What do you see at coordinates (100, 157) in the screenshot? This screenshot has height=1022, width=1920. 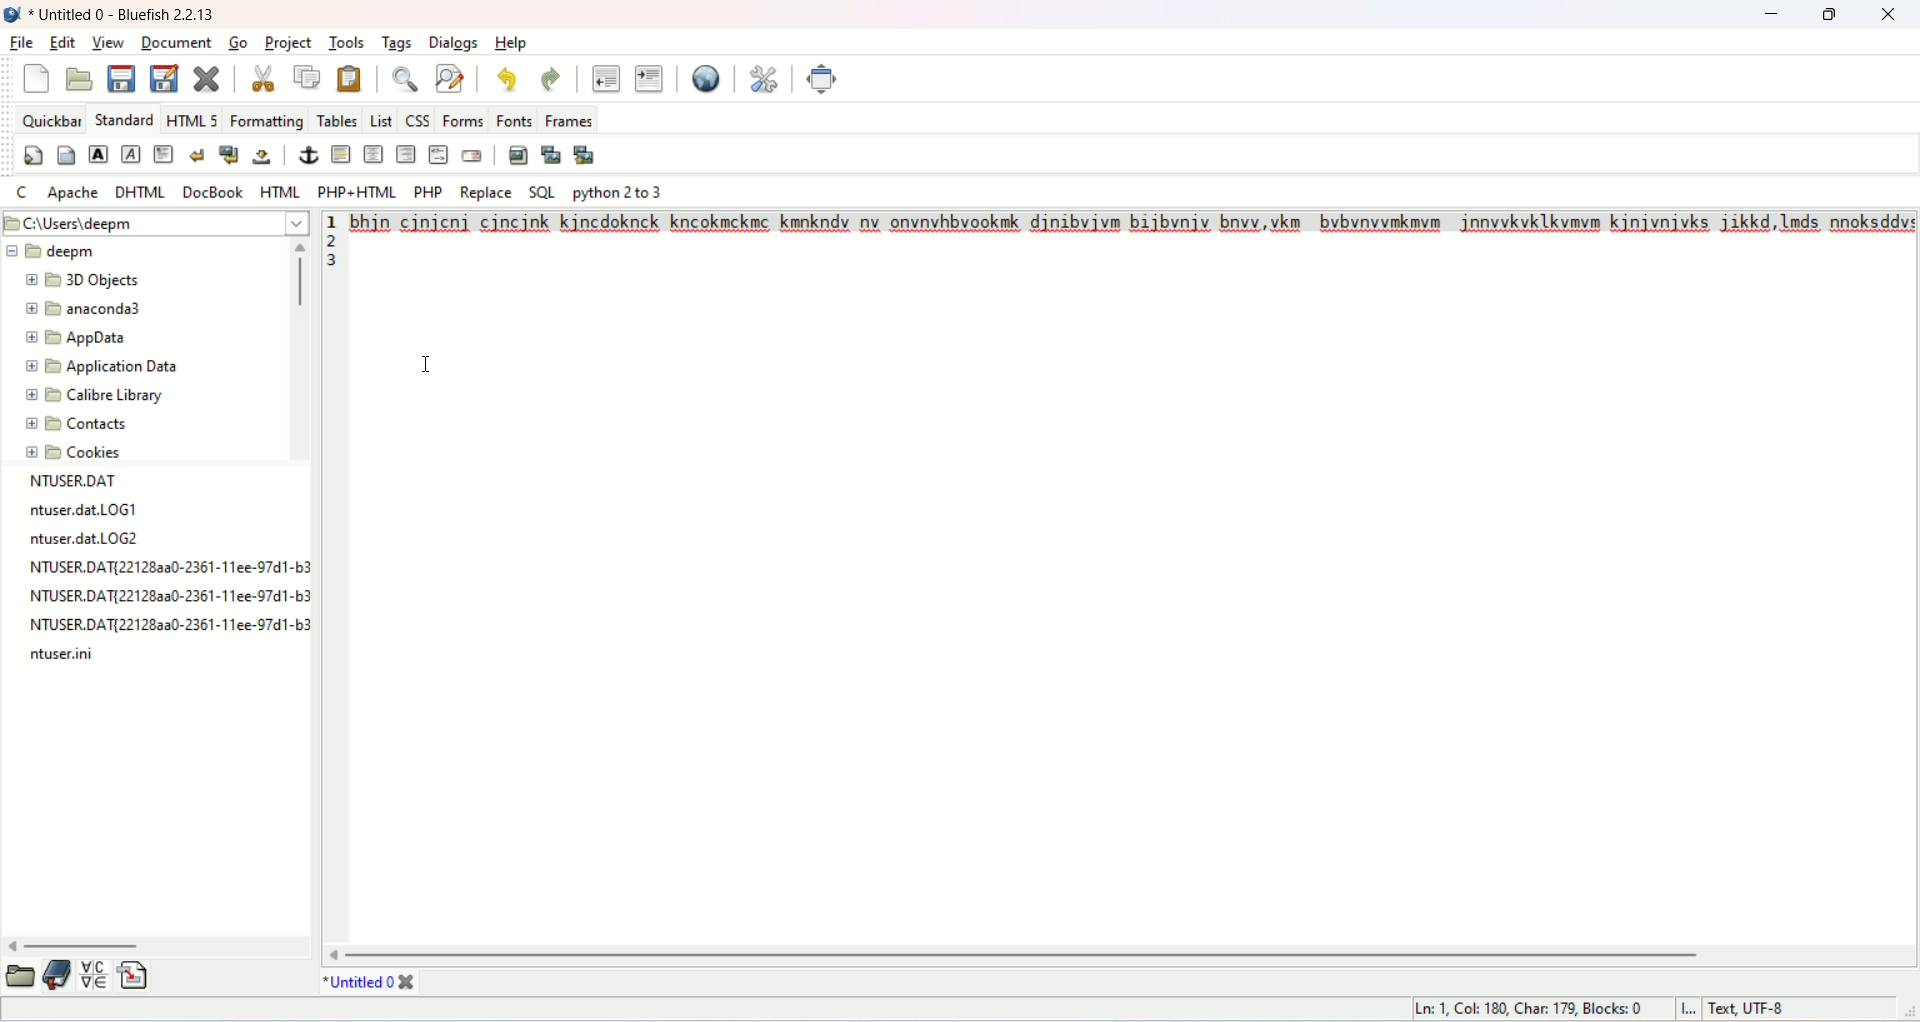 I see `strong` at bounding box center [100, 157].